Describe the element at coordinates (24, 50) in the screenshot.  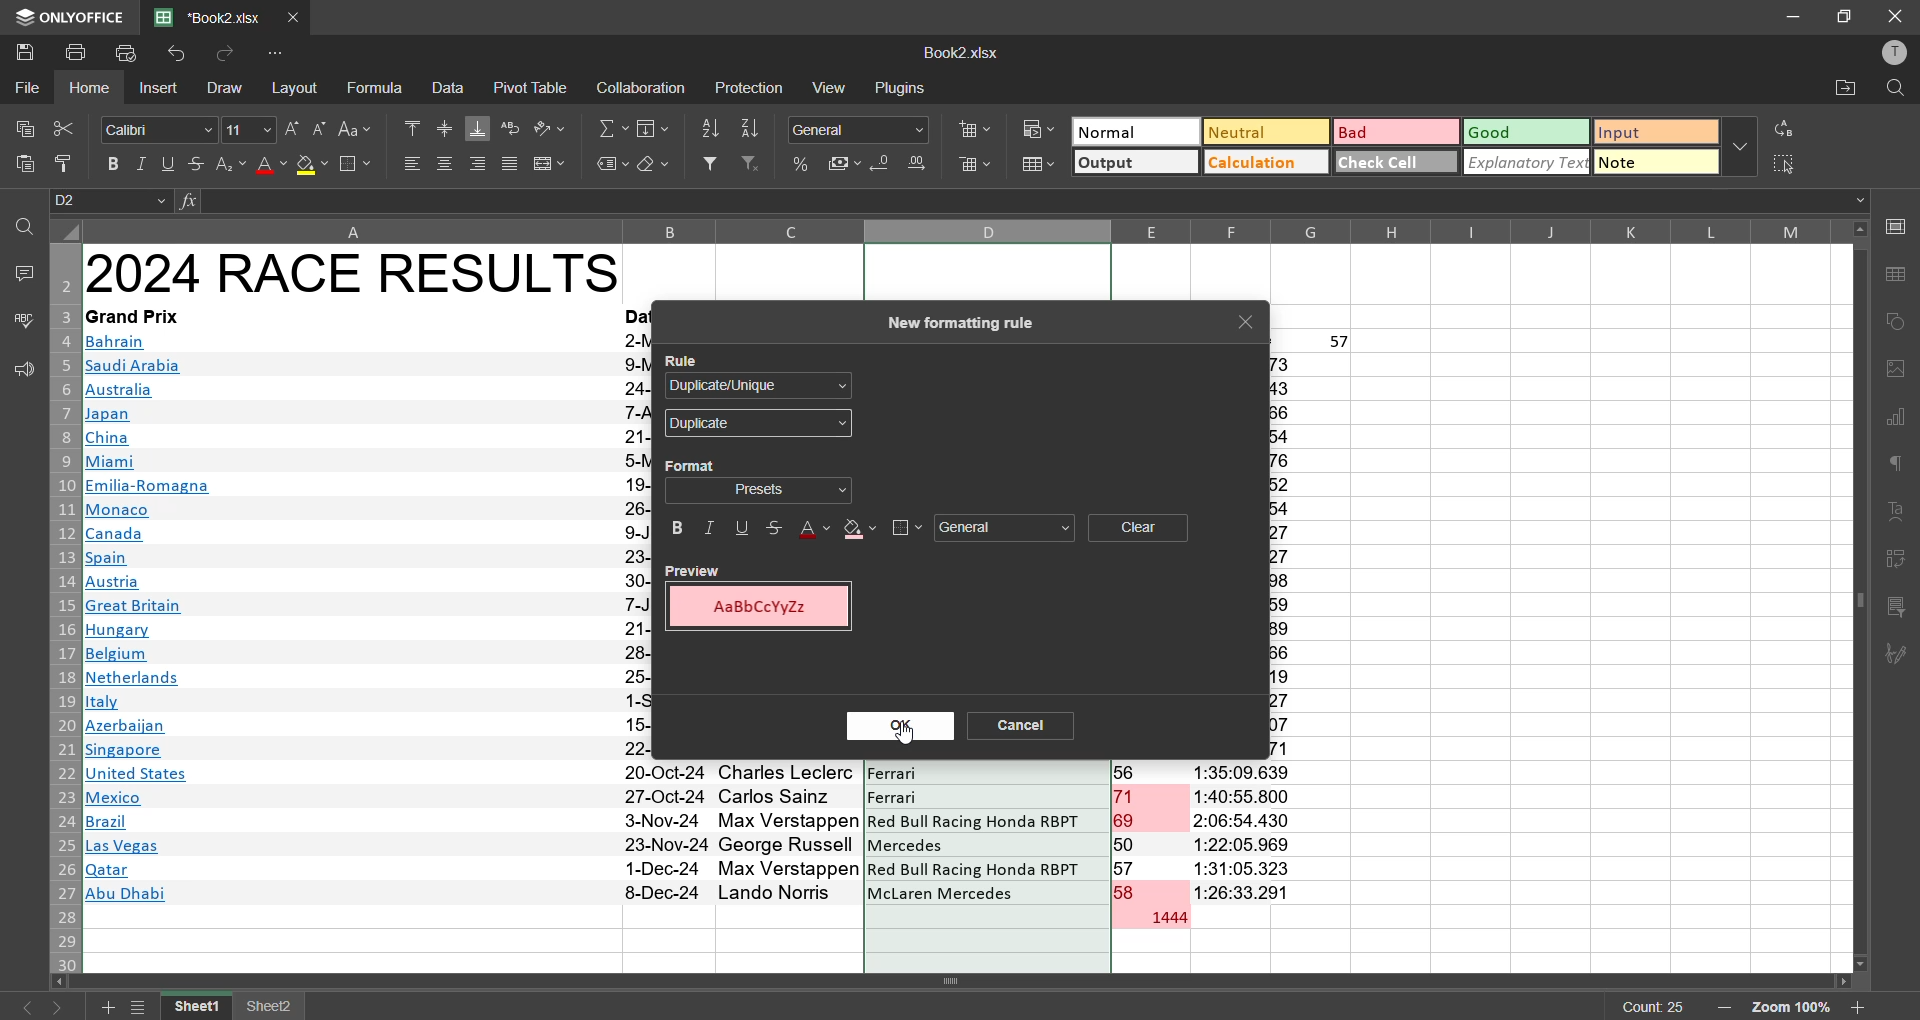
I see `save` at that location.